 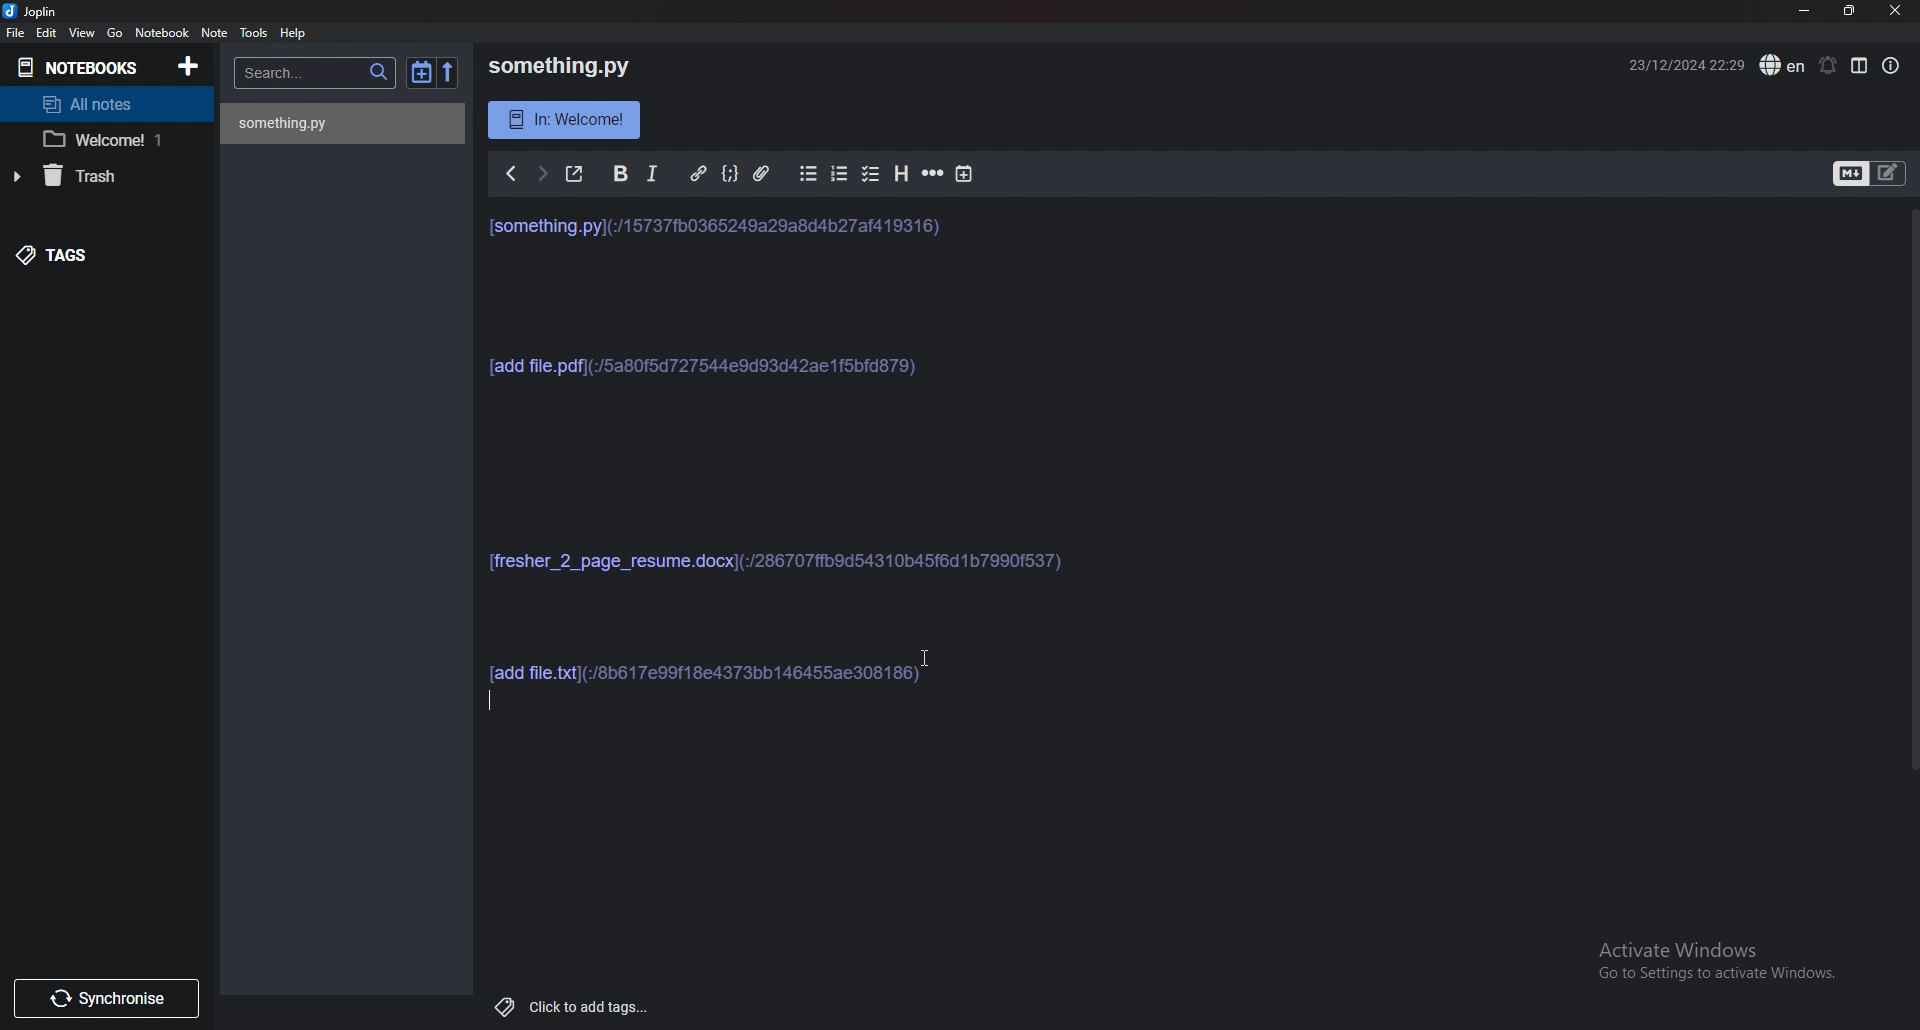 What do you see at coordinates (932, 657) in the screenshot?
I see `cursor` at bounding box center [932, 657].